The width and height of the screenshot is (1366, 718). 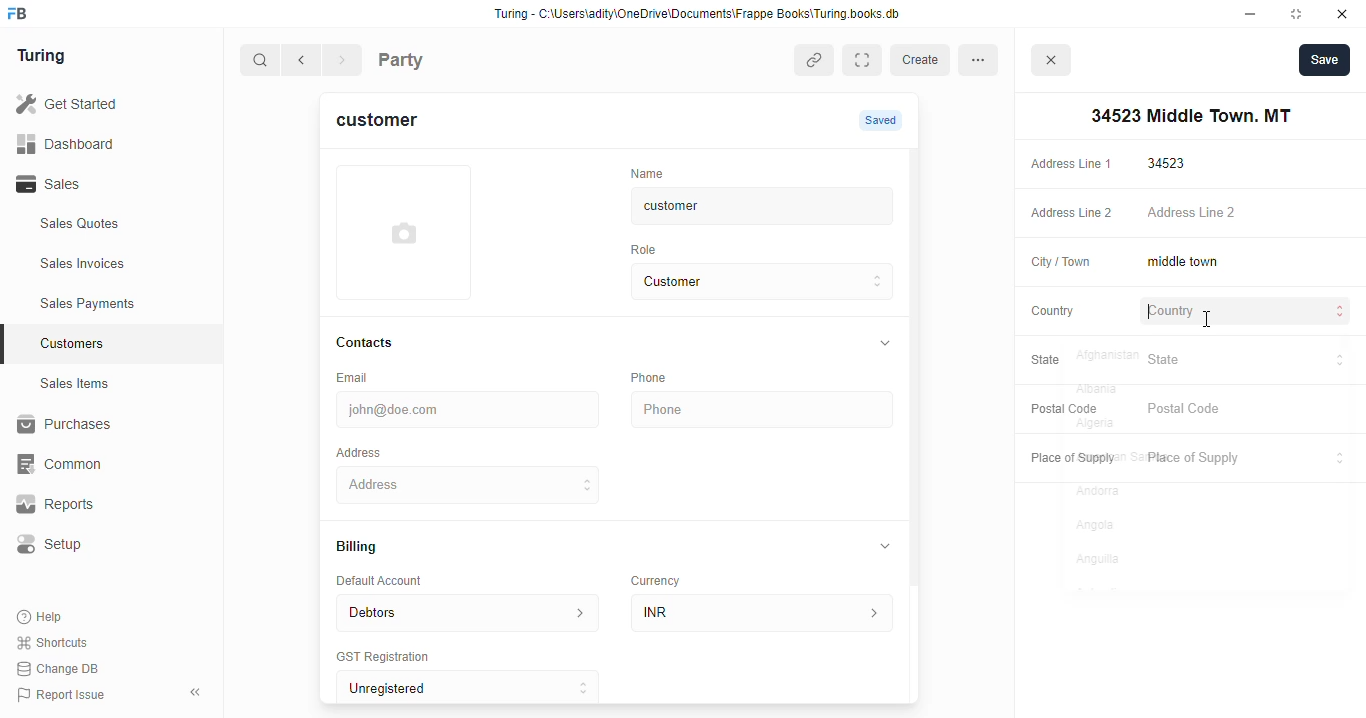 What do you see at coordinates (746, 282) in the screenshot?
I see `Customer` at bounding box center [746, 282].